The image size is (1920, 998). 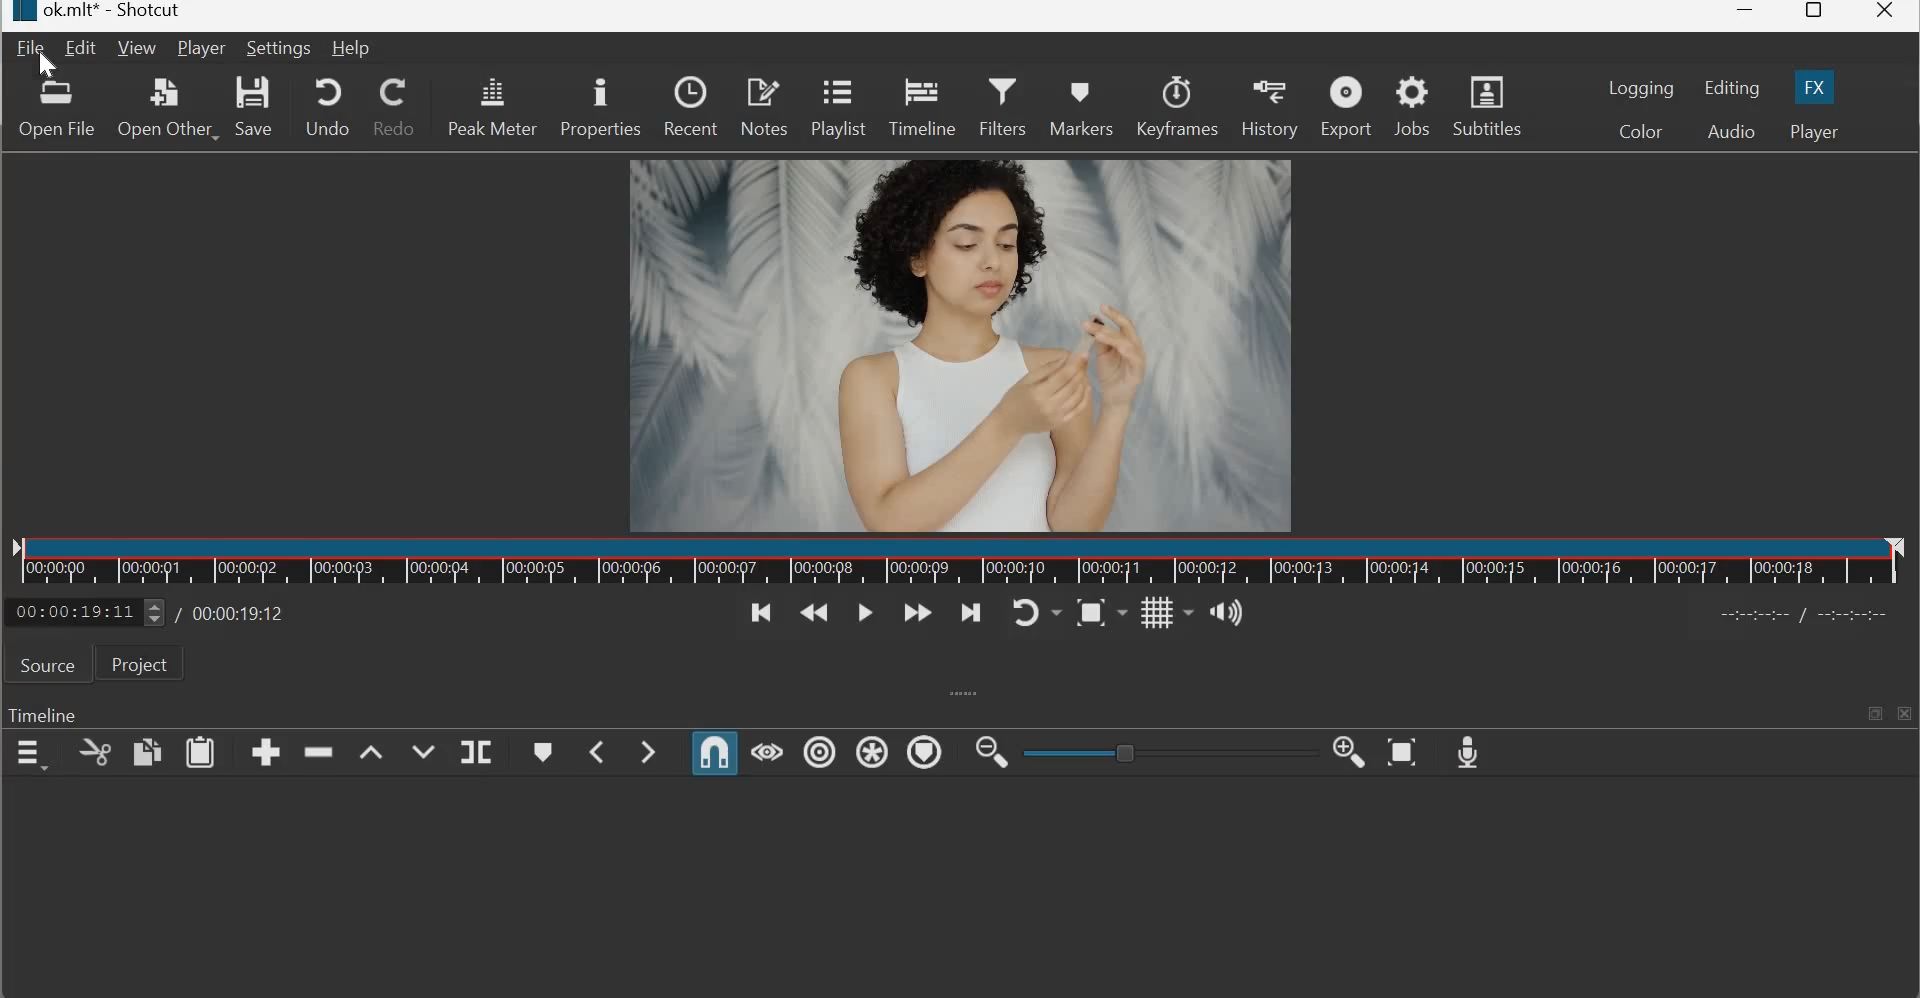 I want to click on Help, so click(x=350, y=48).